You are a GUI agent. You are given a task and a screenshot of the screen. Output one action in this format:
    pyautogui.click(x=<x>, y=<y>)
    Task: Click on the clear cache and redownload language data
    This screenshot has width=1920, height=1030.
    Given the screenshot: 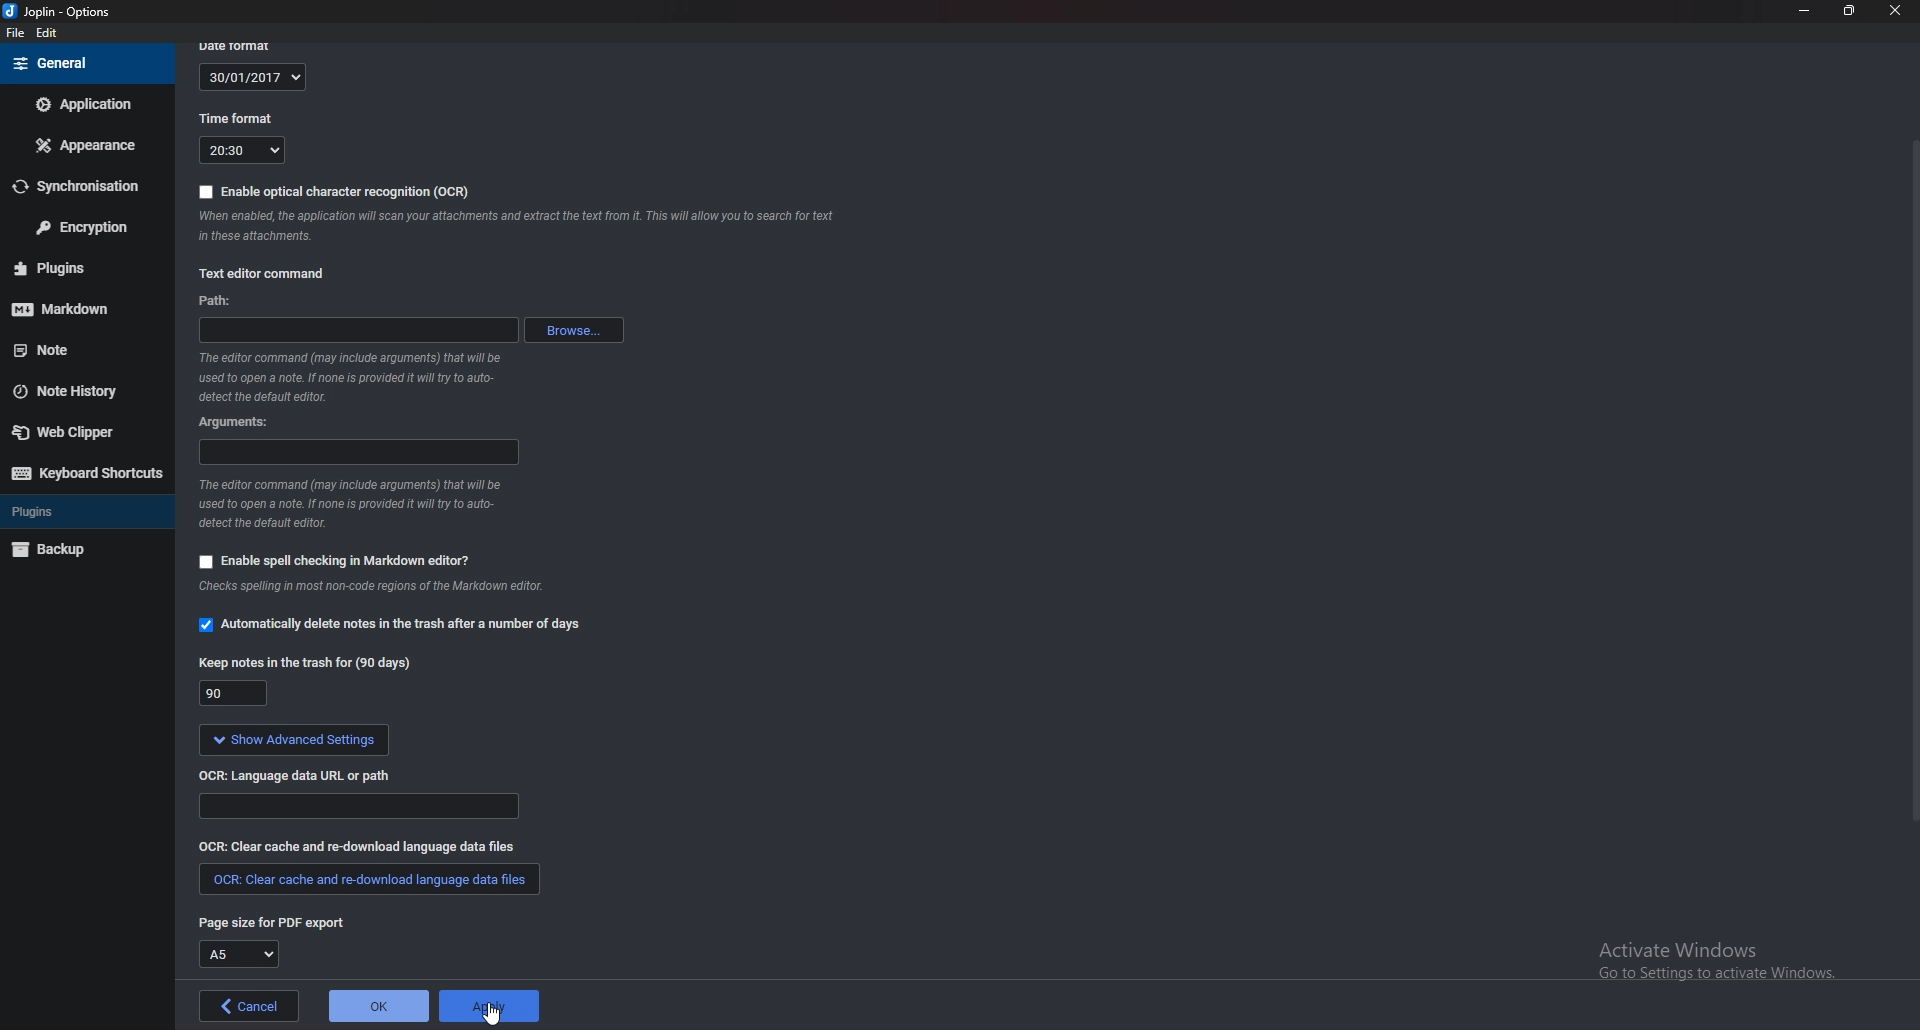 What is the action you would take?
    pyautogui.click(x=355, y=847)
    